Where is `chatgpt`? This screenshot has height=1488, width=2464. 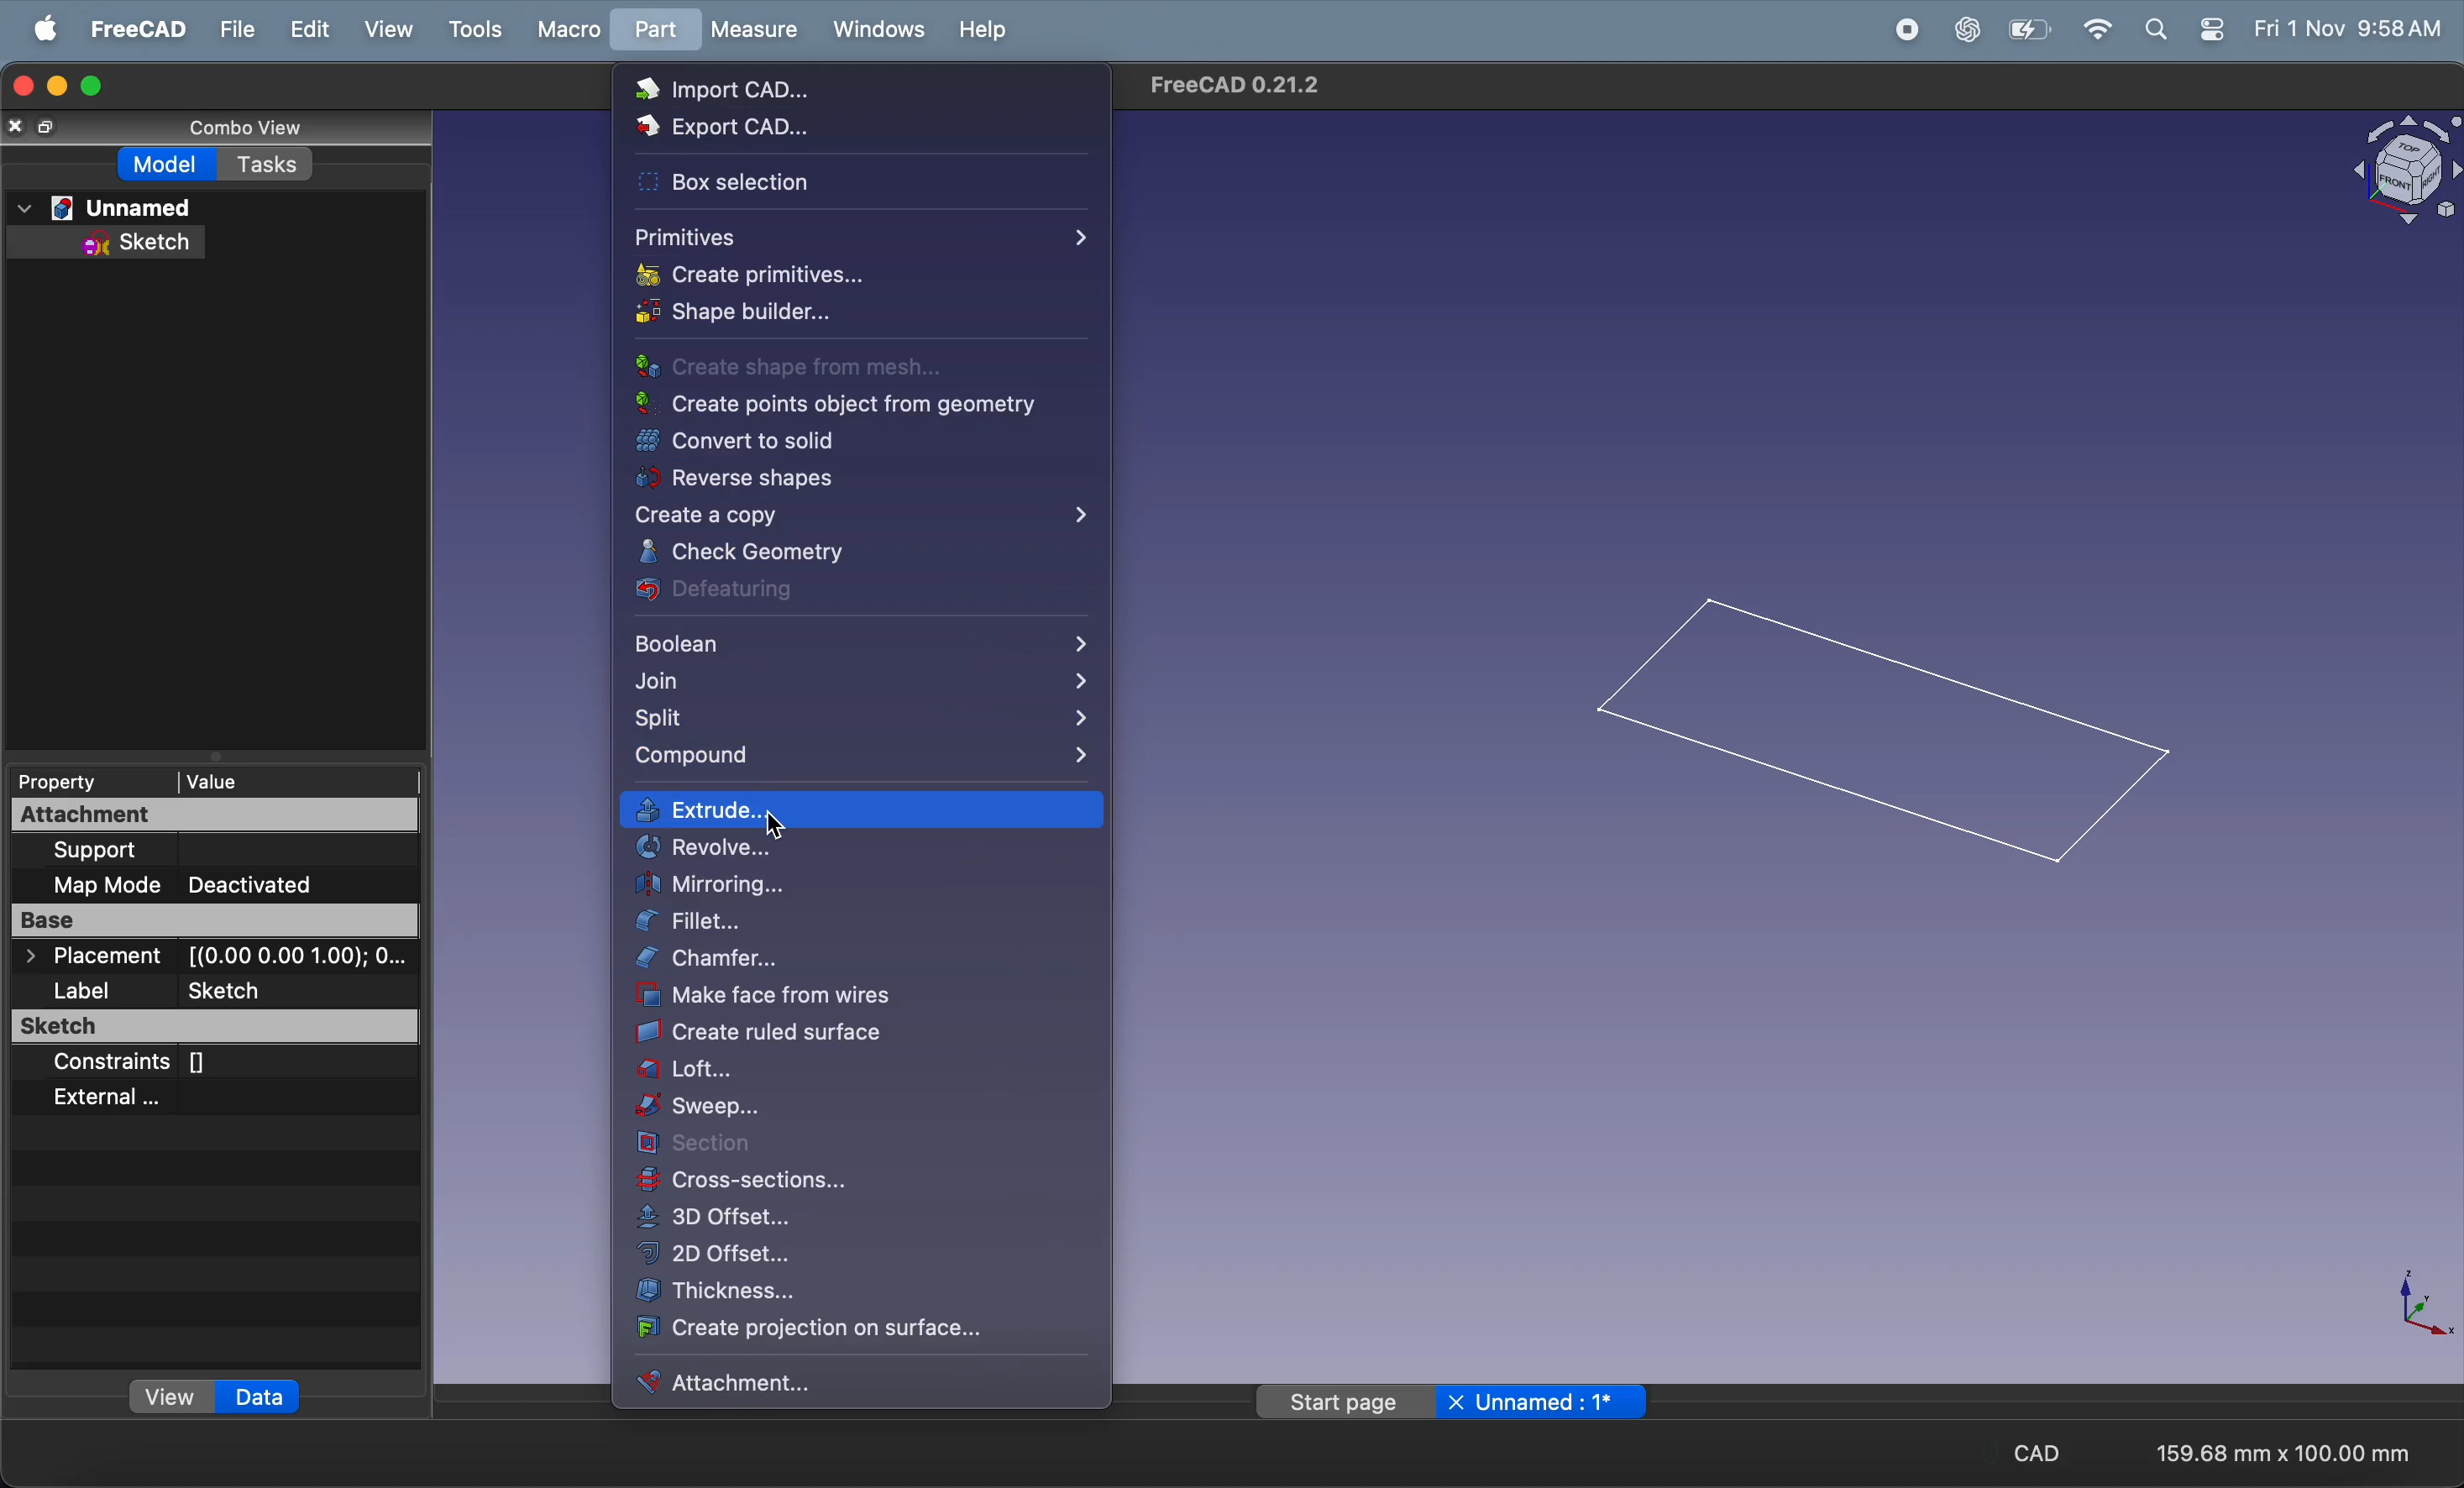 chatgpt is located at coordinates (1964, 29).